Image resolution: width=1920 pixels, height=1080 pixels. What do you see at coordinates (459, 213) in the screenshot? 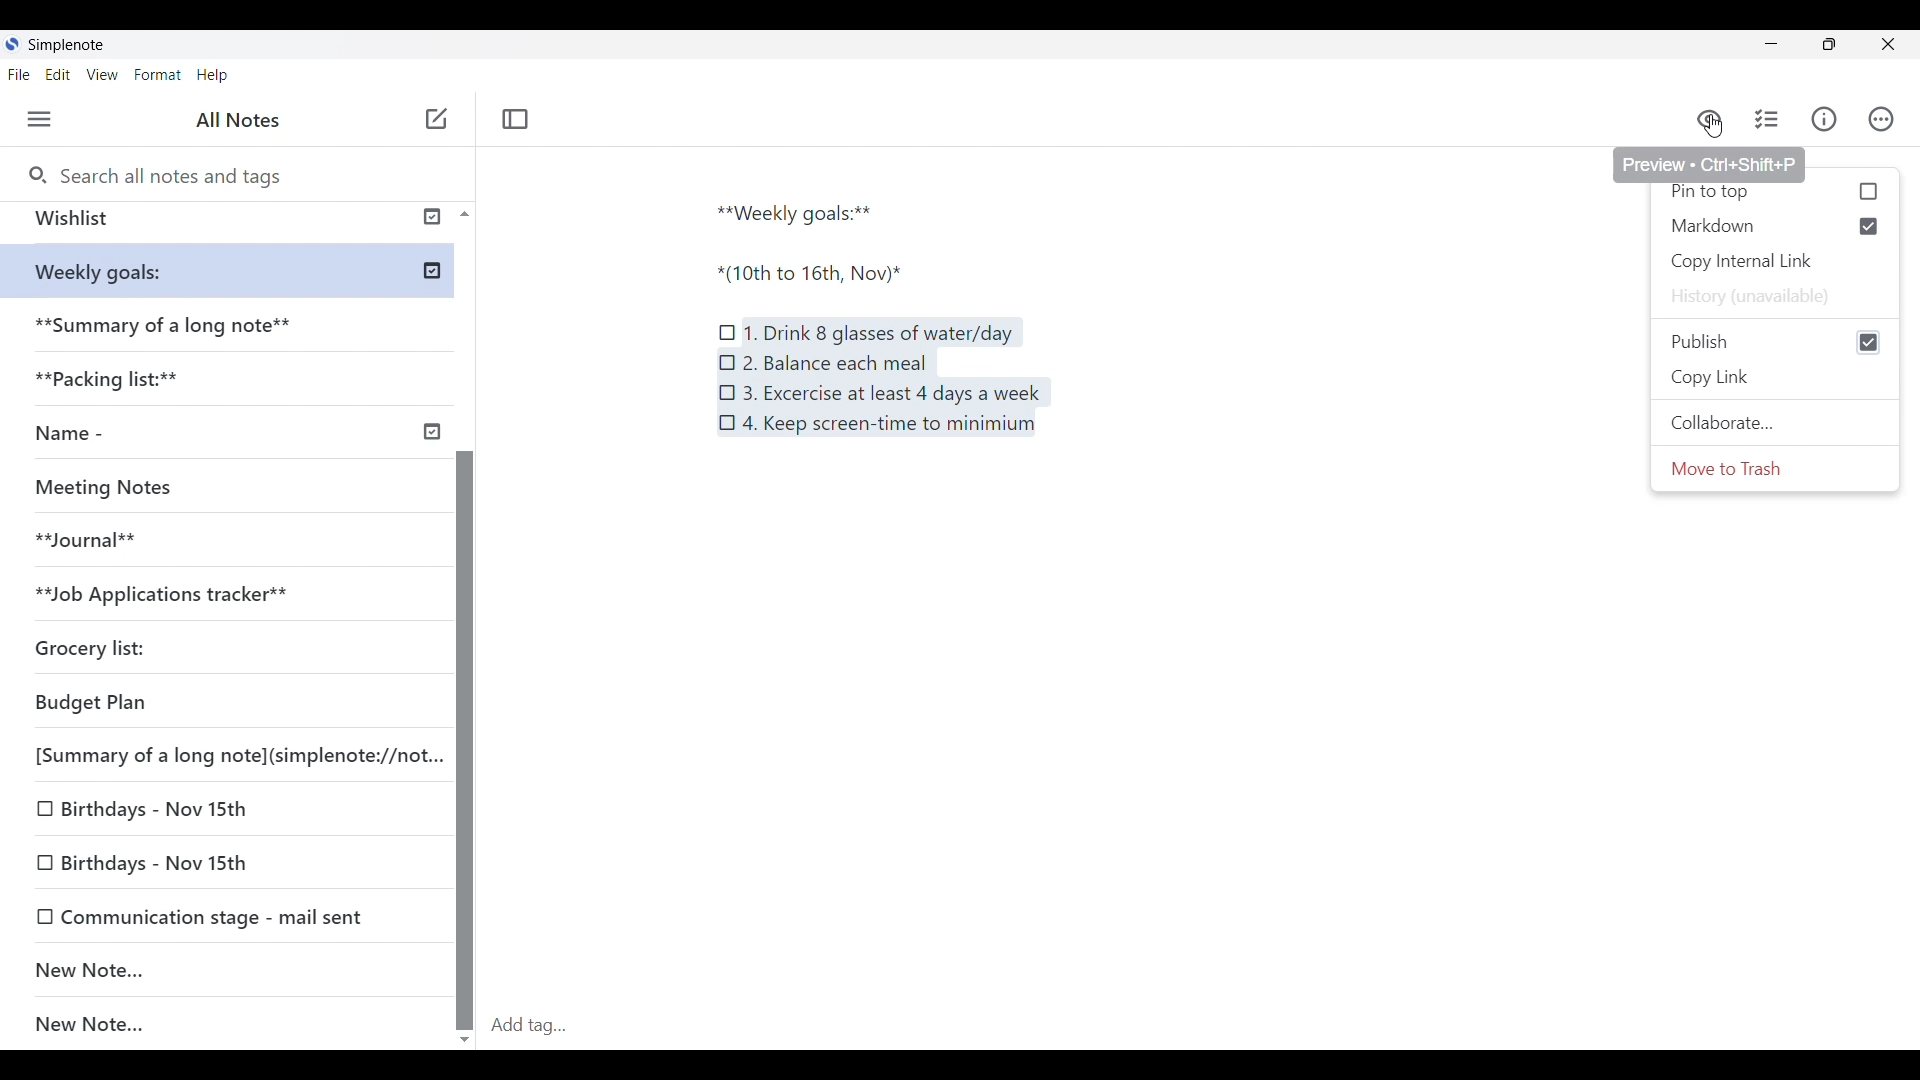
I see `Scroll up button` at bounding box center [459, 213].